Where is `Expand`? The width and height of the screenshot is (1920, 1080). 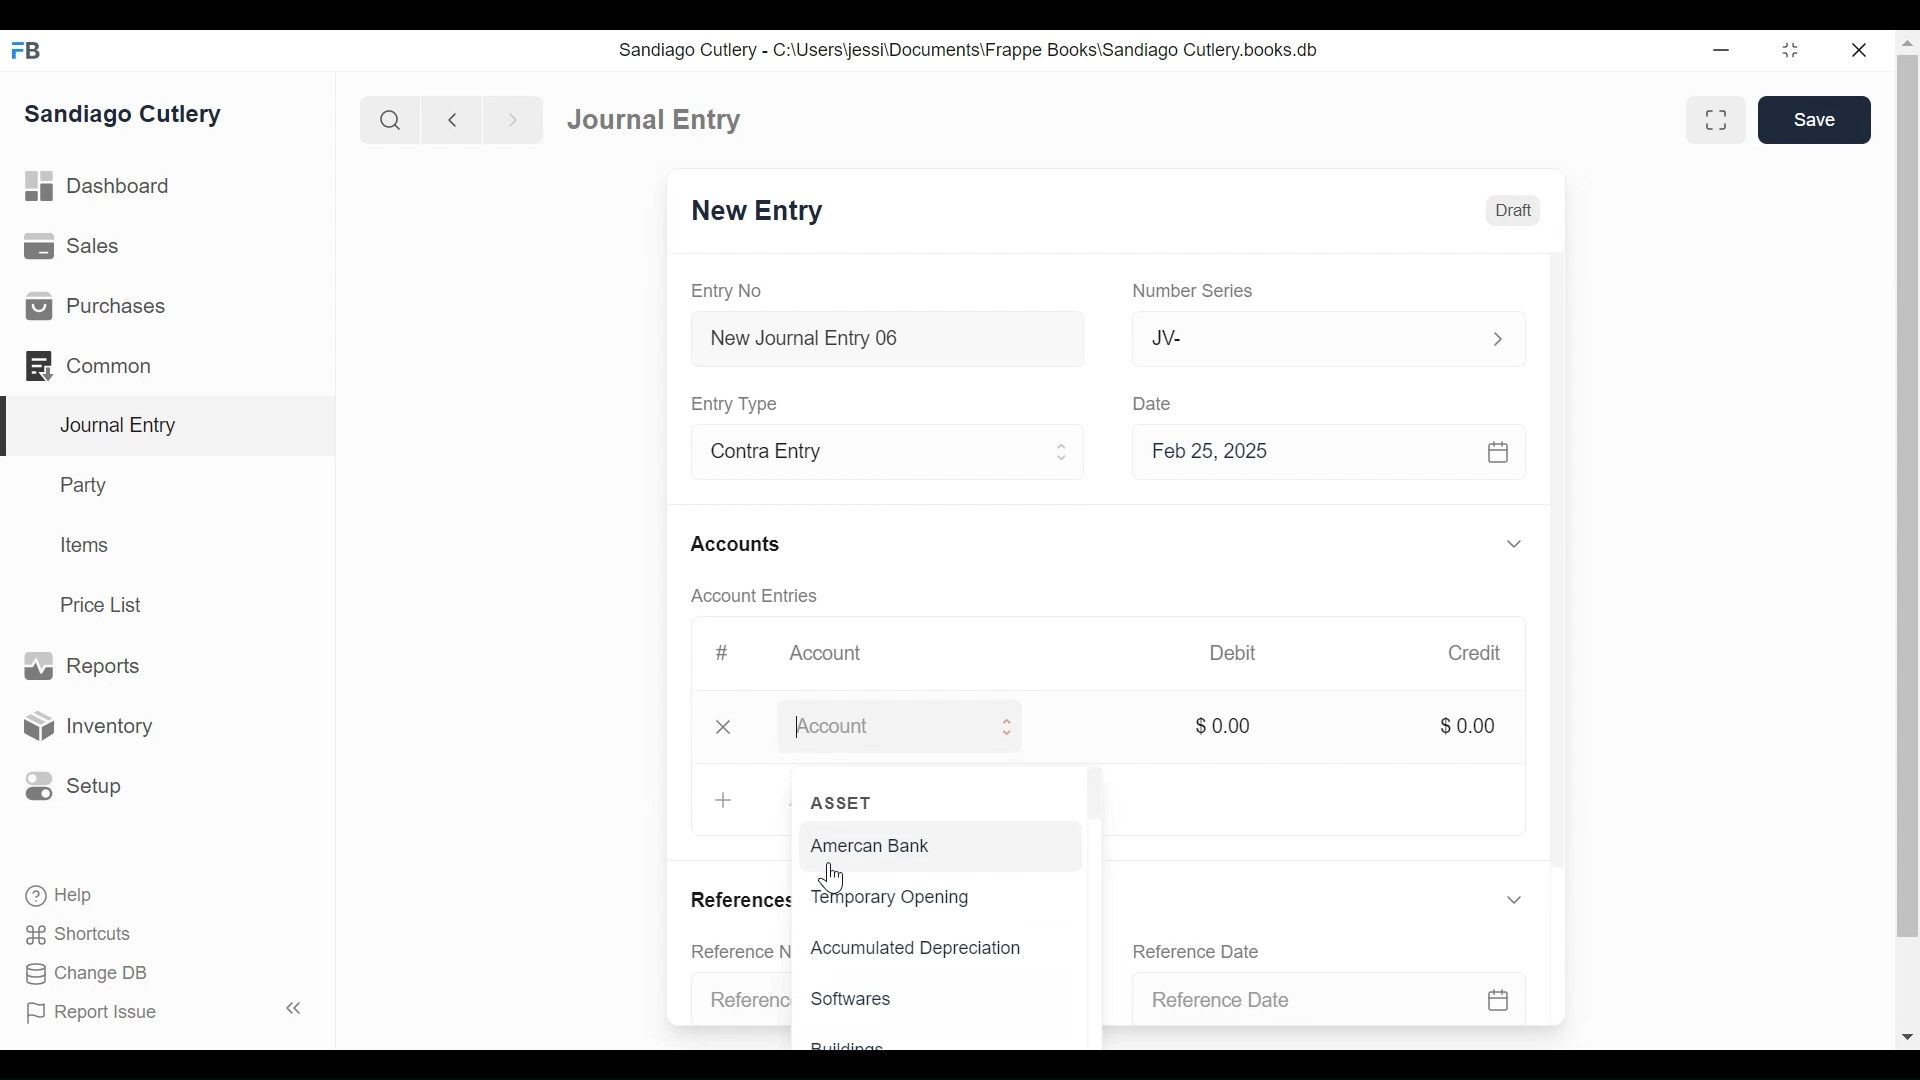
Expand is located at coordinates (1515, 899).